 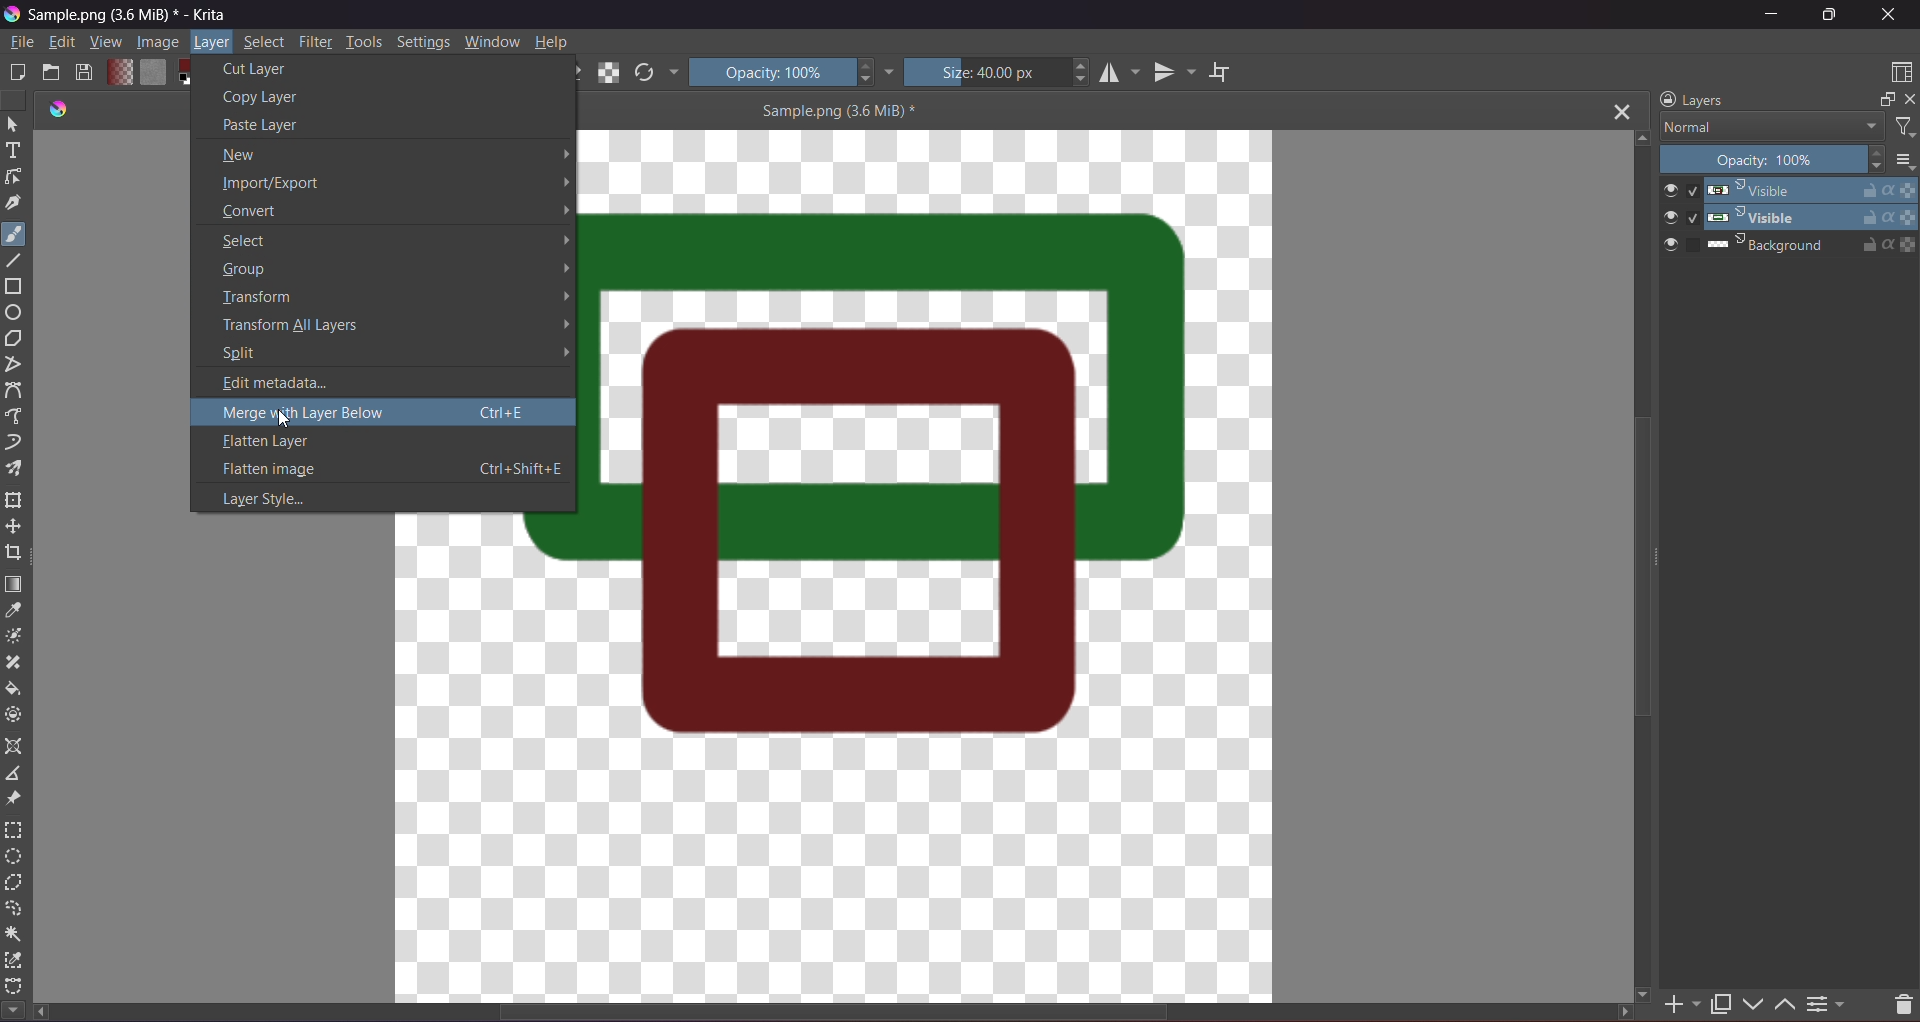 I want to click on Scroll up, so click(x=1640, y=137).